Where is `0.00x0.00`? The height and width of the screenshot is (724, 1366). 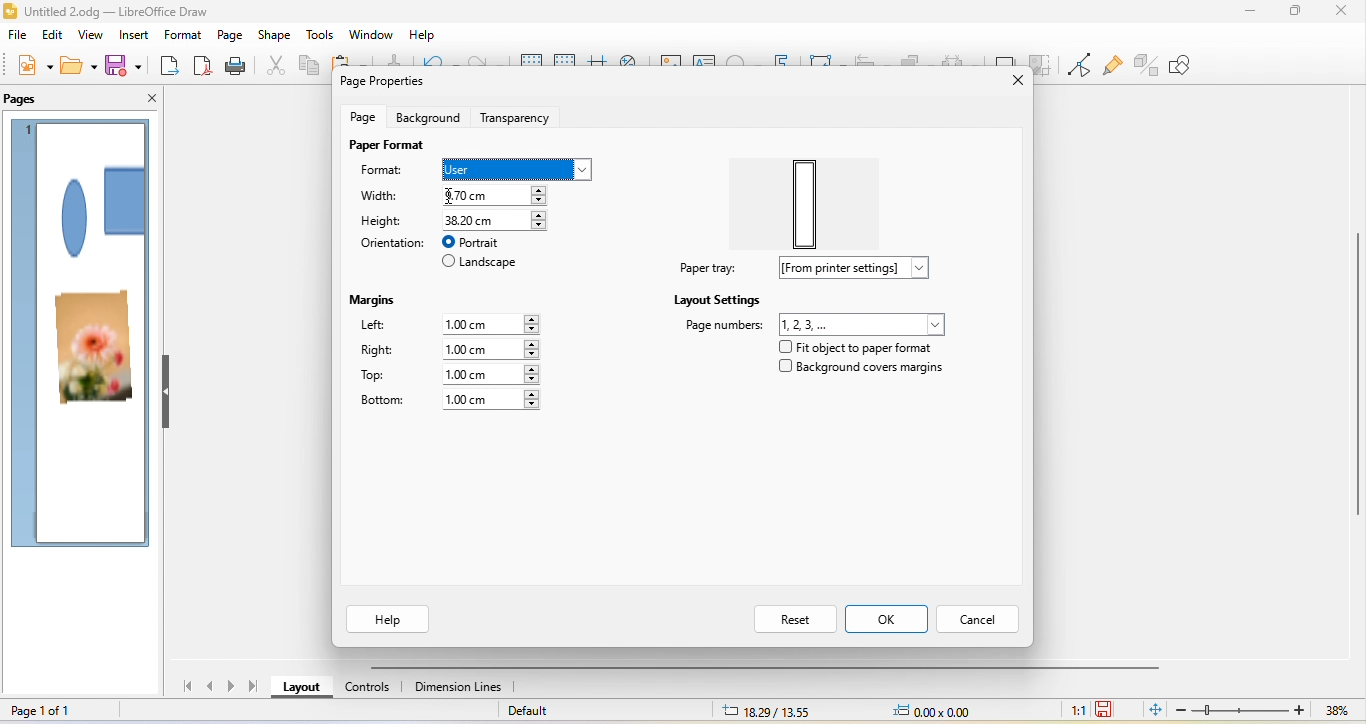
0.00x0.00 is located at coordinates (946, 712).